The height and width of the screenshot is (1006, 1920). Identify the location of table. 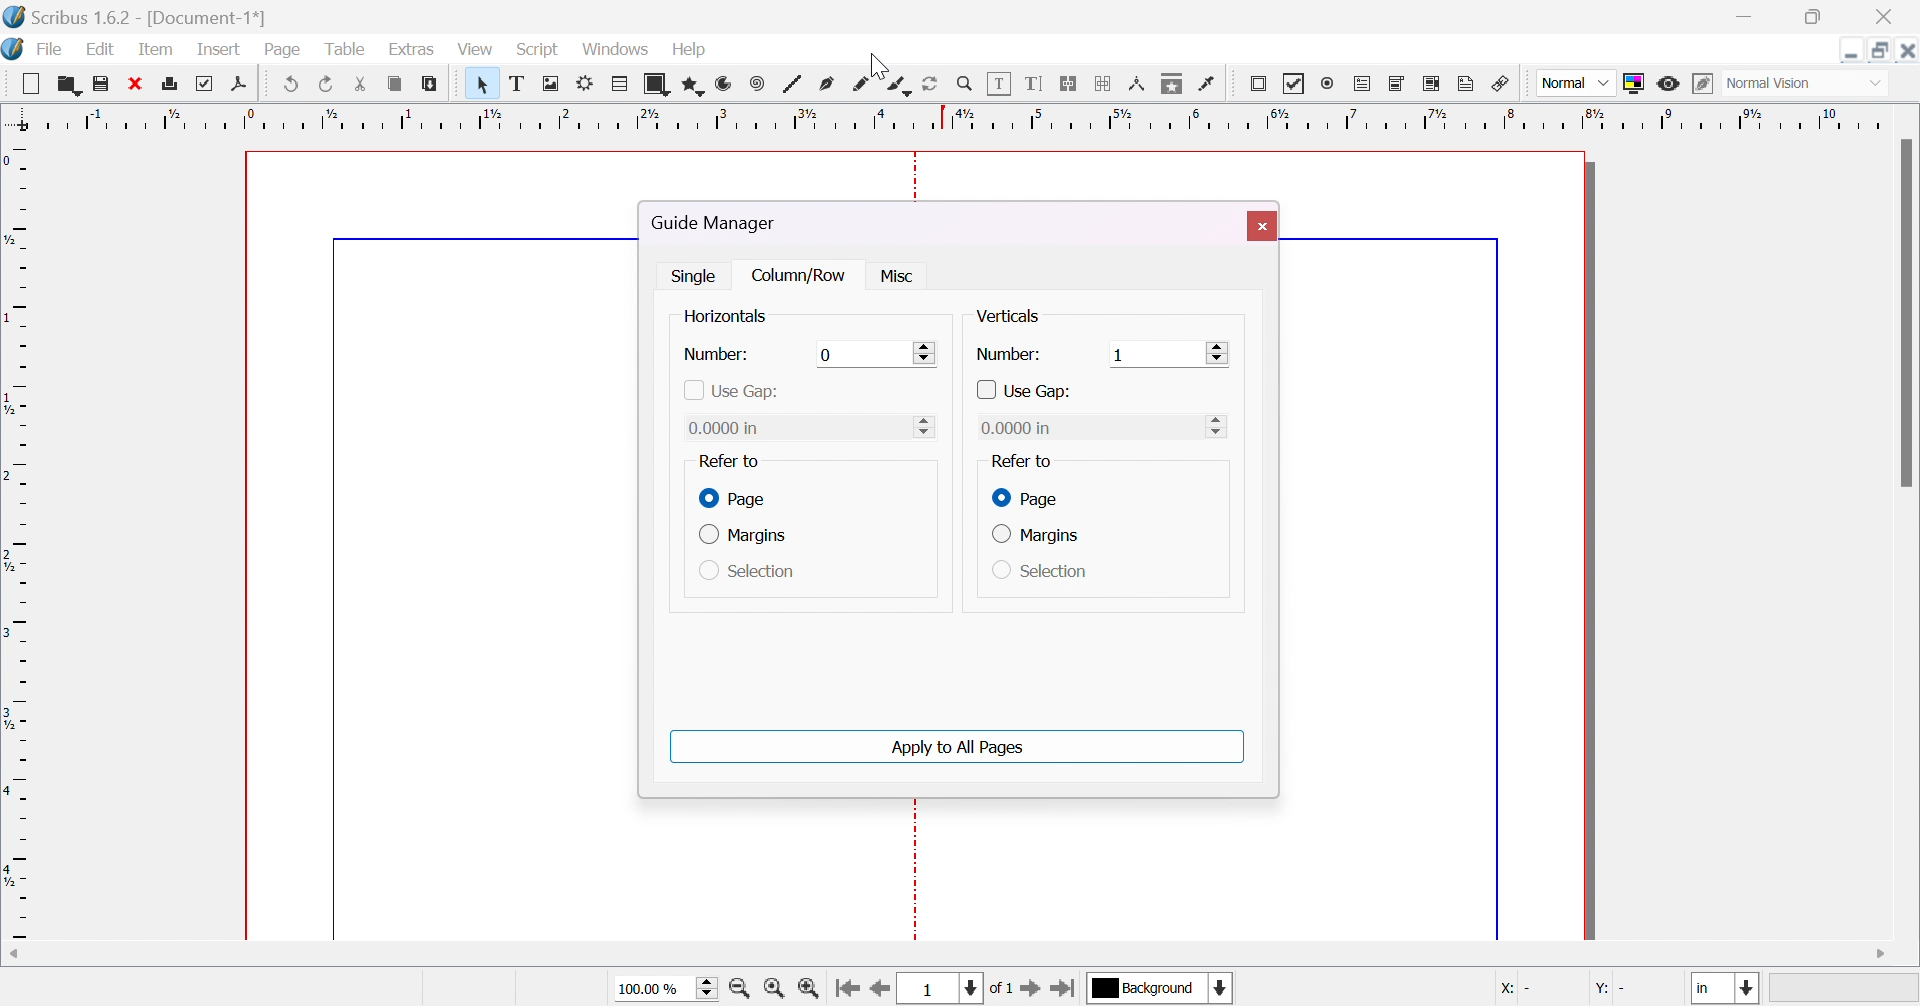
(622, 87).